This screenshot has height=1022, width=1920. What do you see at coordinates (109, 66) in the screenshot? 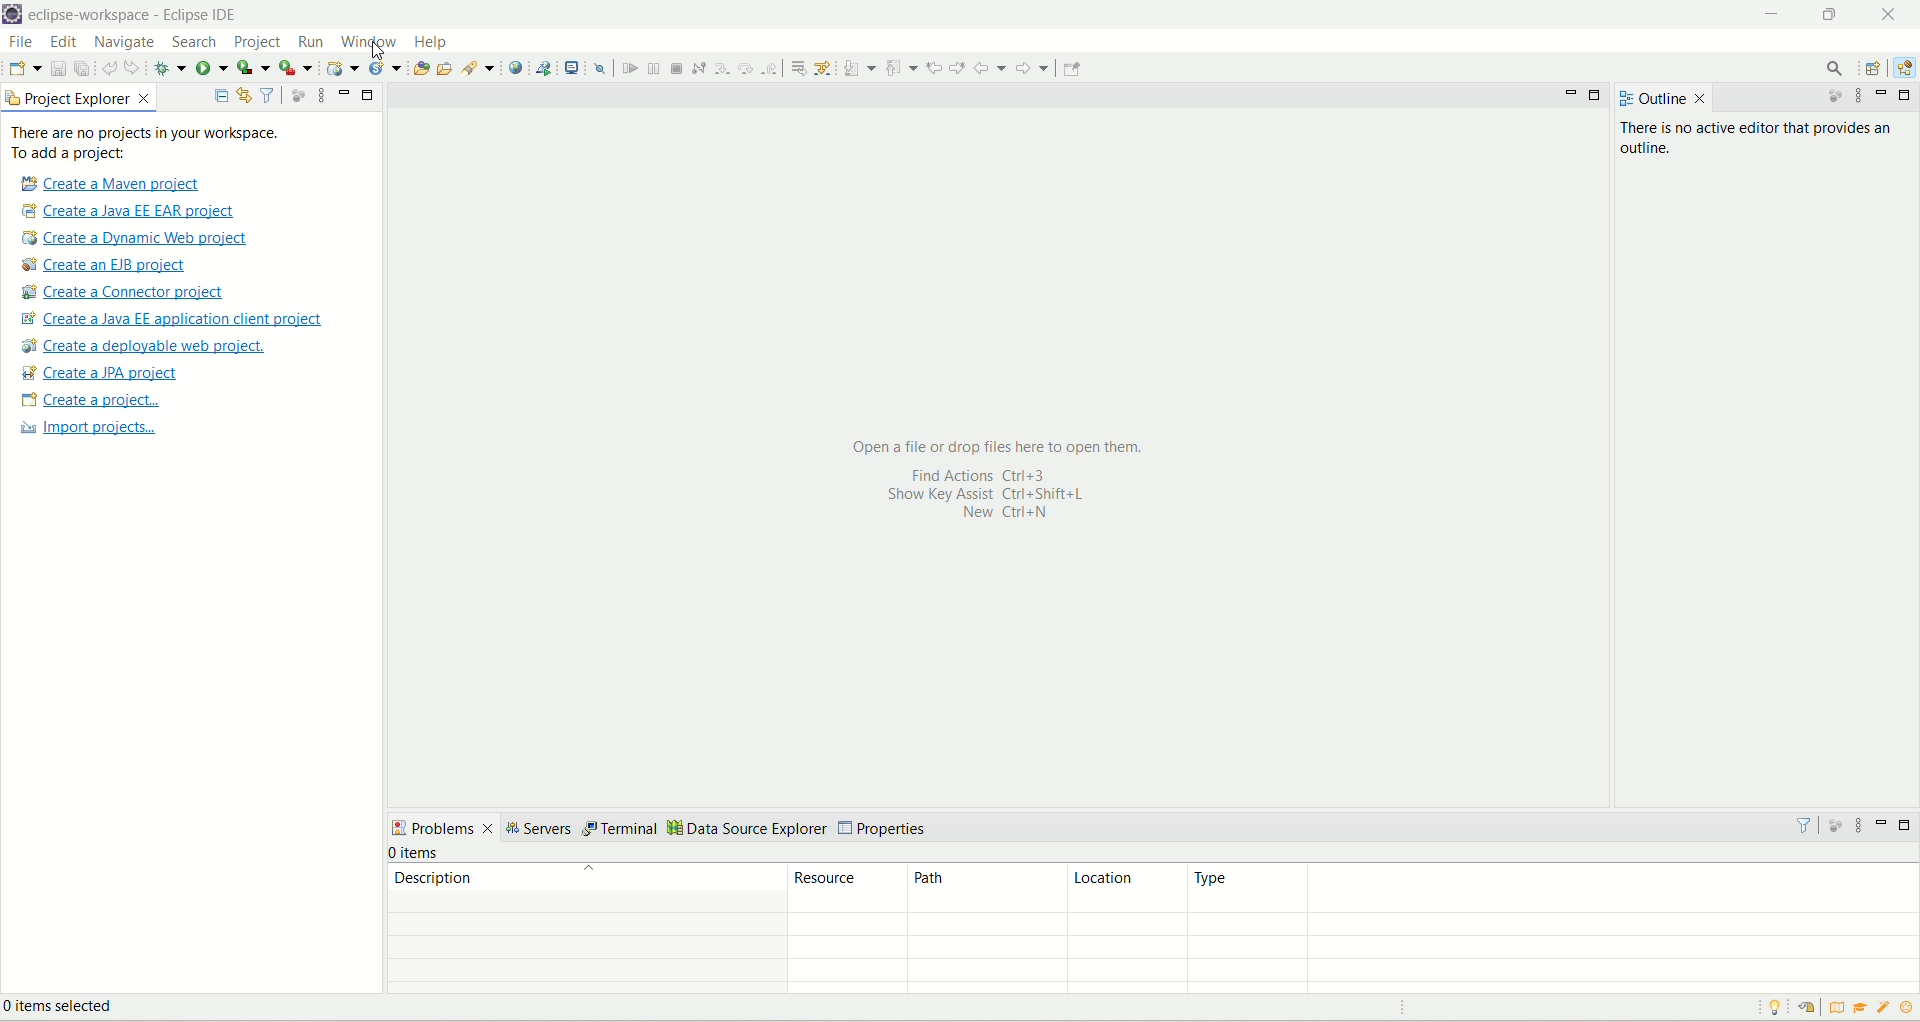
I see `undo` at bounding box center [109, 66].